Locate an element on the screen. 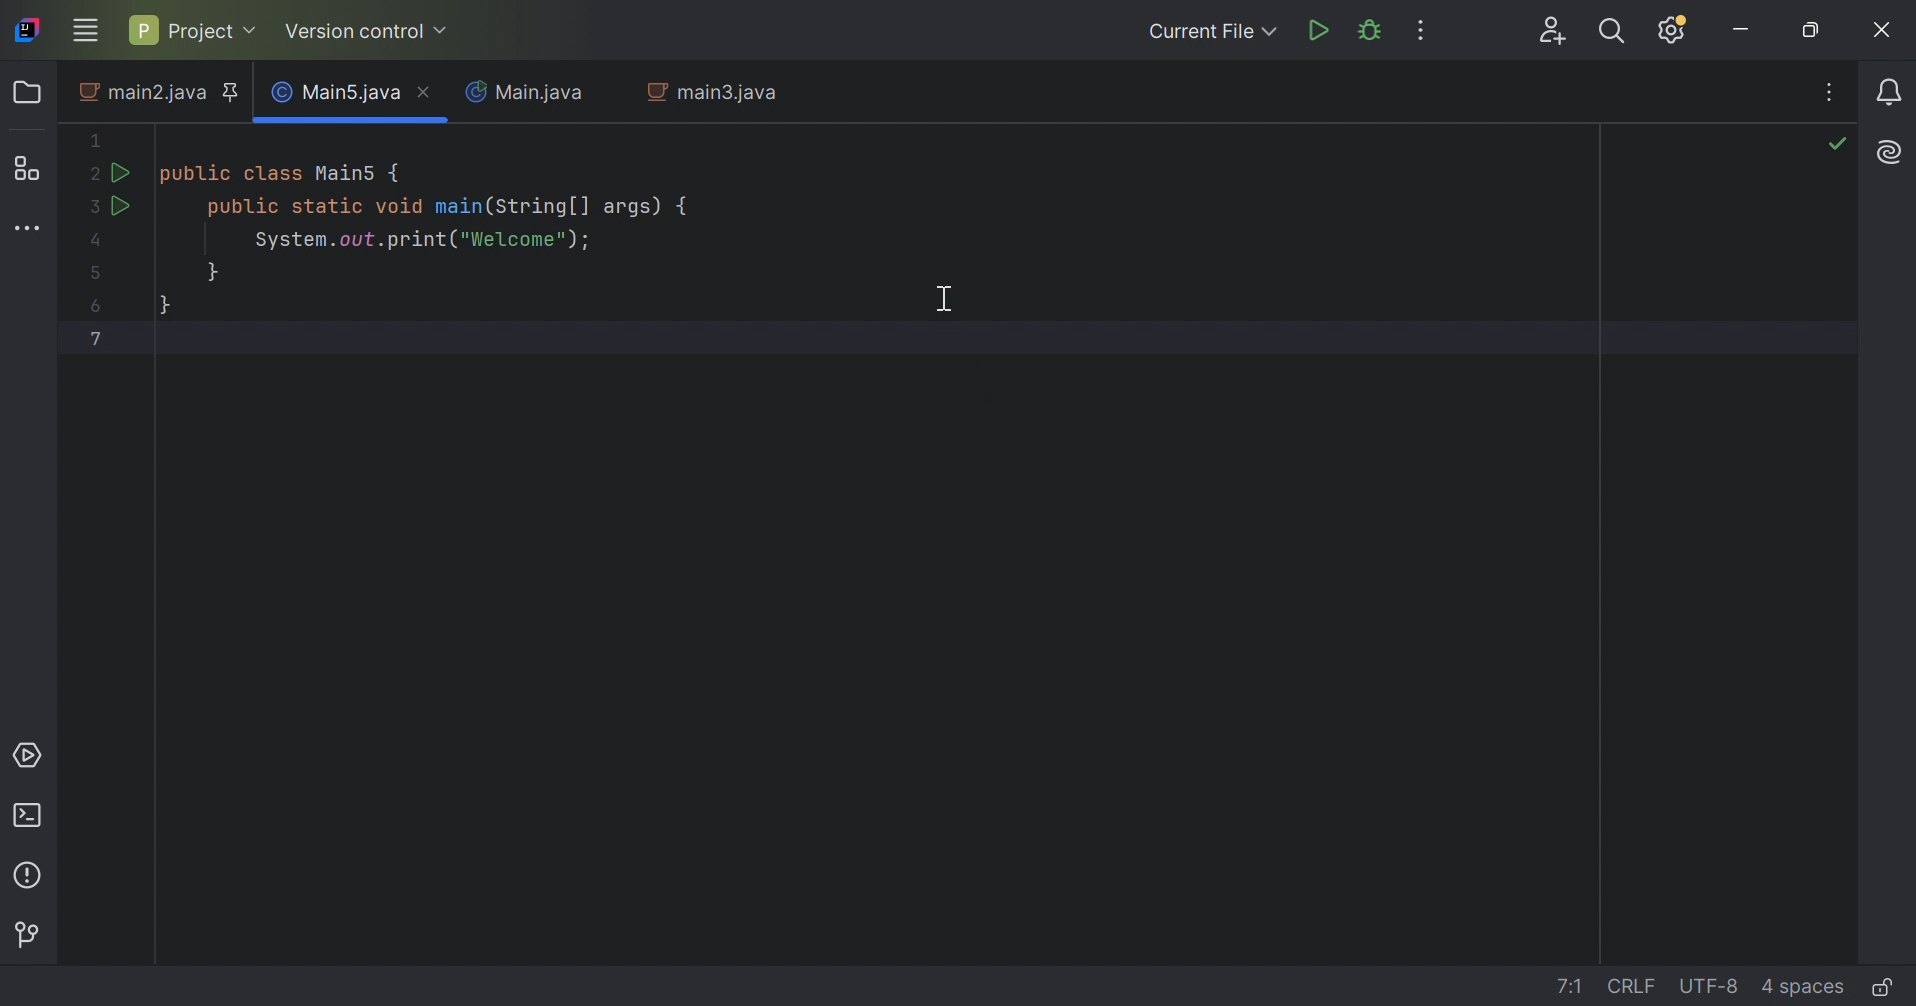 The height and width of the screenshot is (1006, 1916). public static void main(String[] args) { is located at coordinates (446, 206).